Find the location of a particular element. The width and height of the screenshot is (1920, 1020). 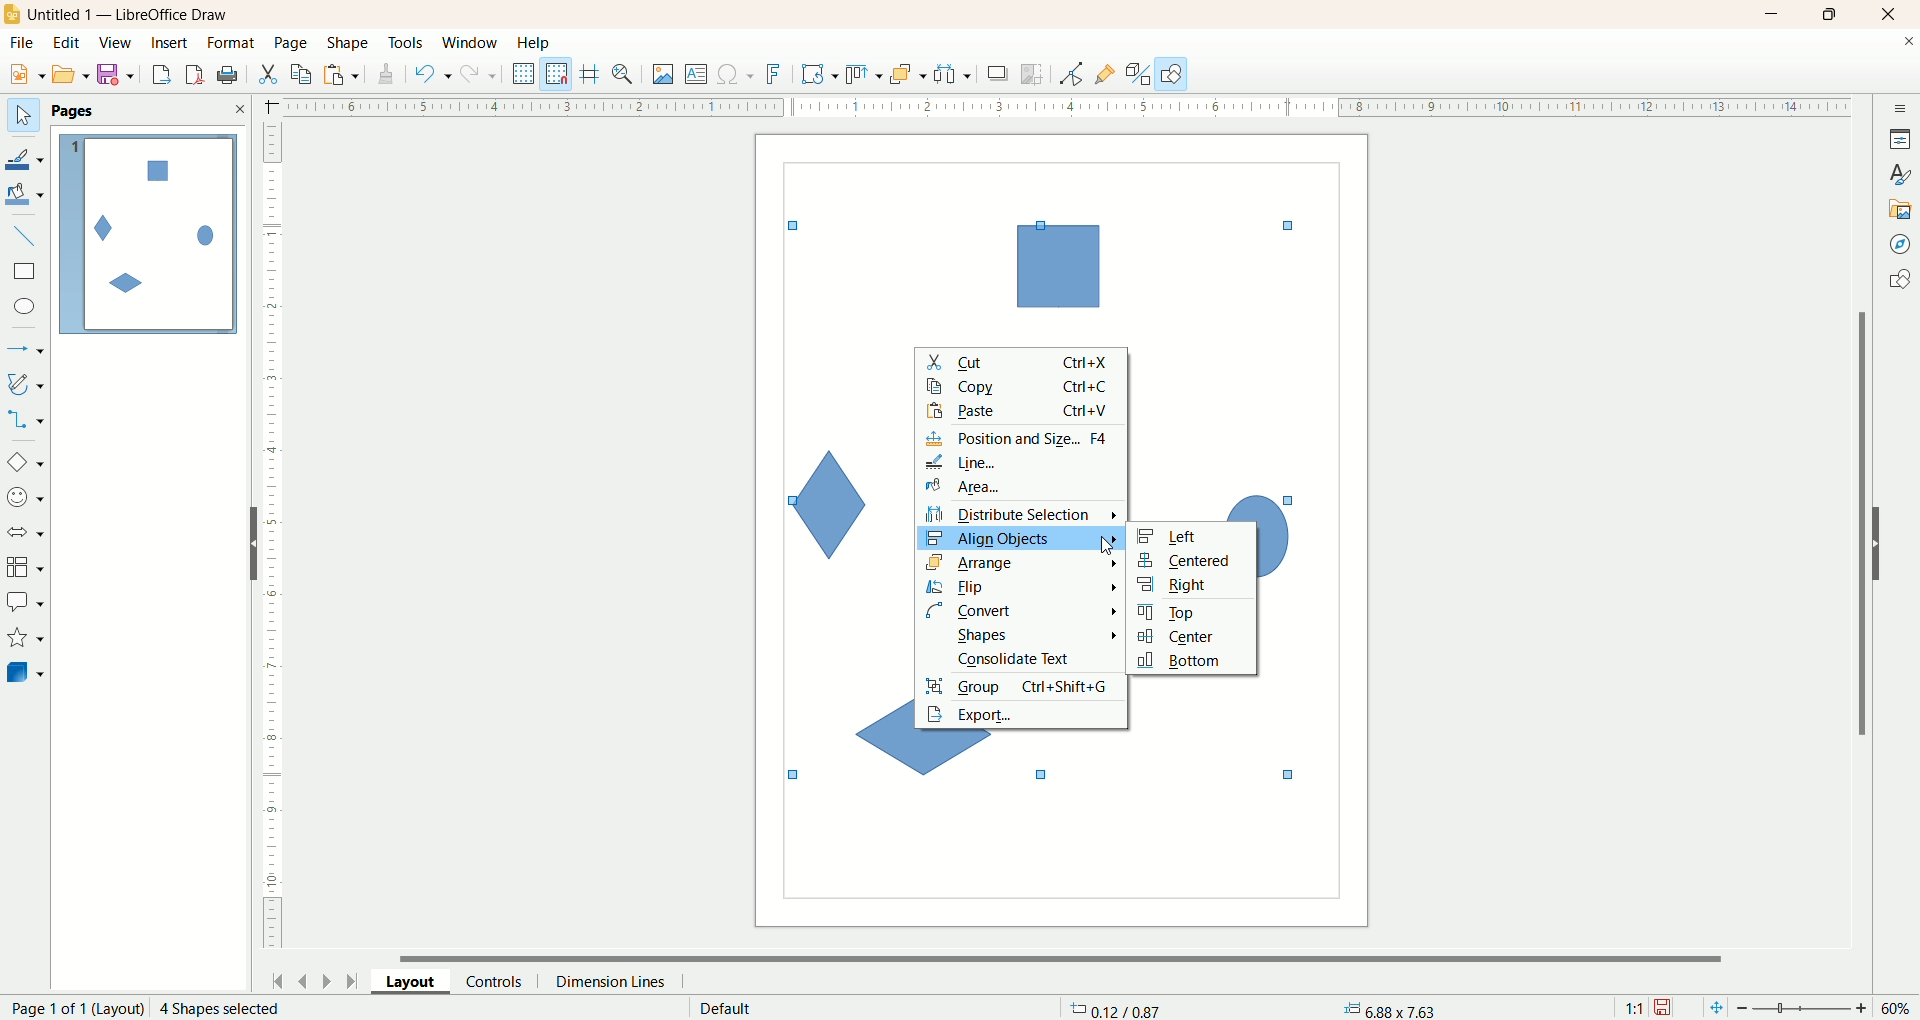

unselected shape is located at coordinates (1056, 264).